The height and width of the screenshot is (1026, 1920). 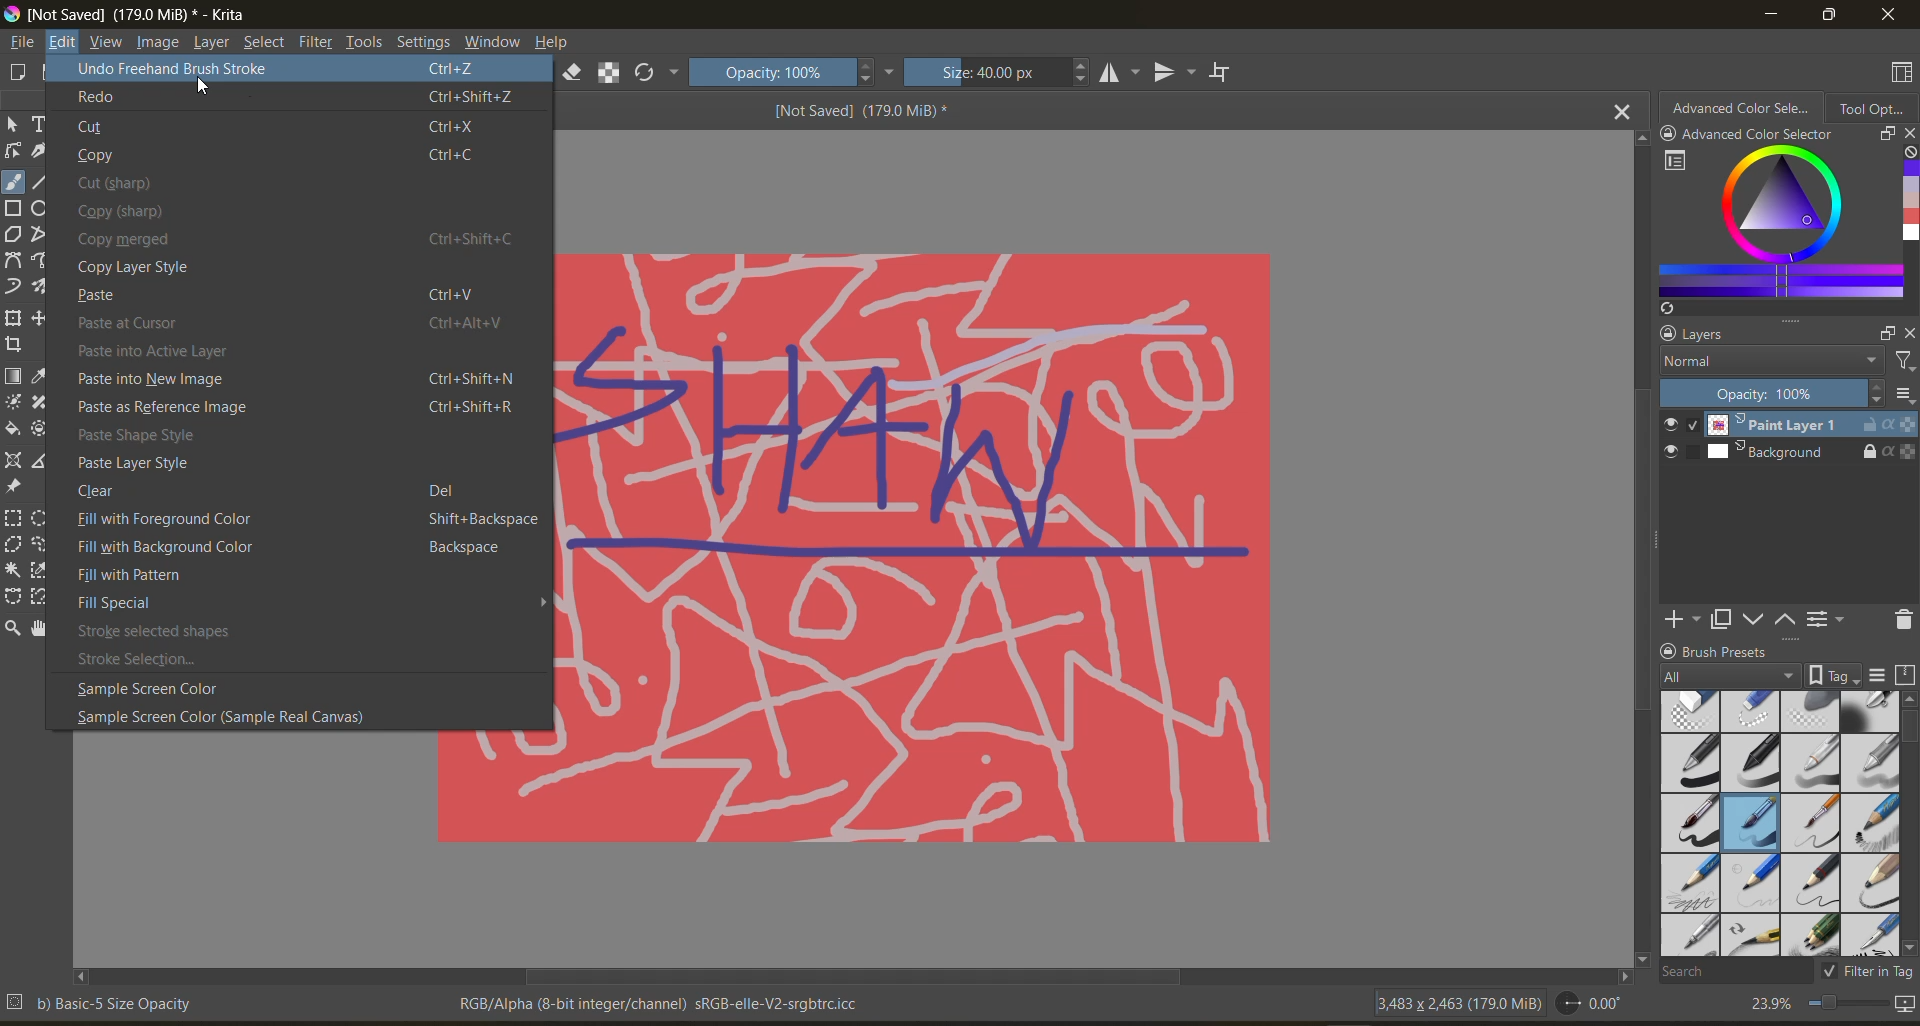 I want to click on close tab, so click(x=1619, y=113).